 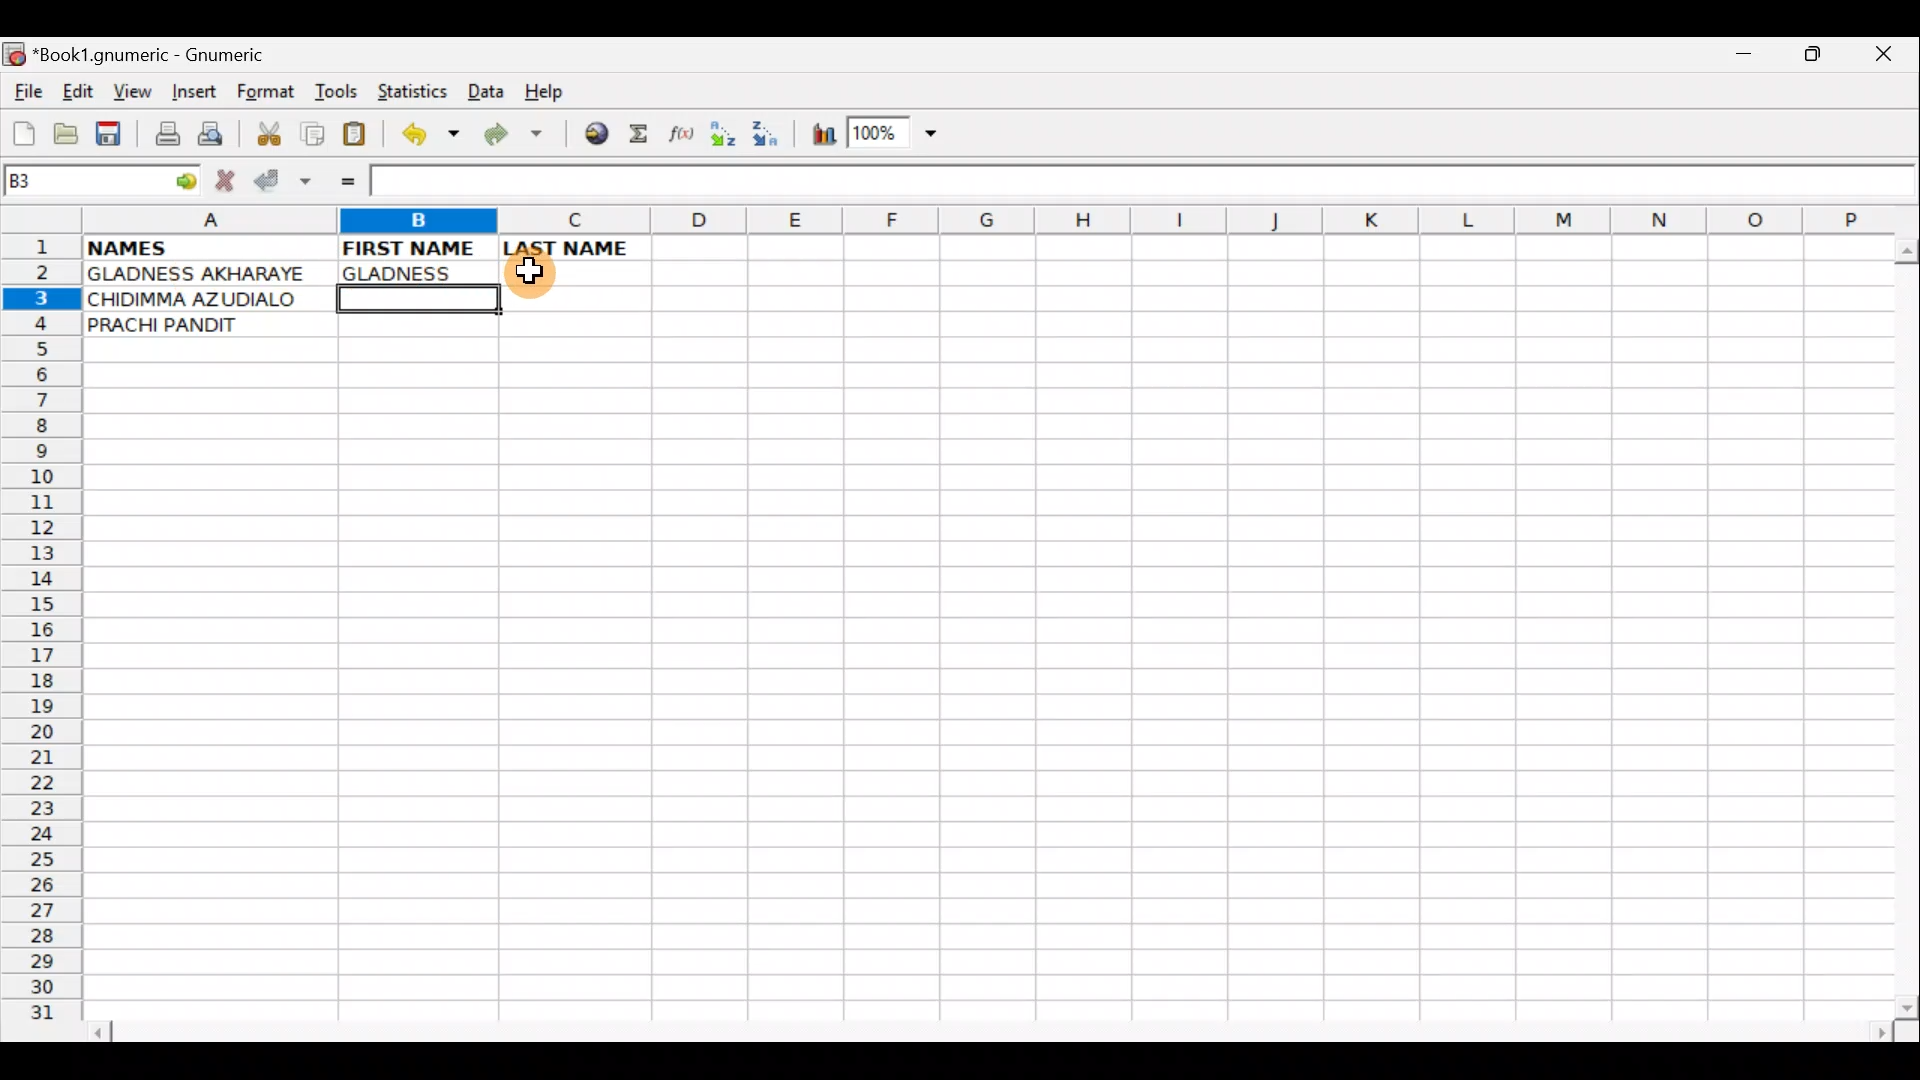 I want to click on Scroll bar, so click(x=1902, y=624).